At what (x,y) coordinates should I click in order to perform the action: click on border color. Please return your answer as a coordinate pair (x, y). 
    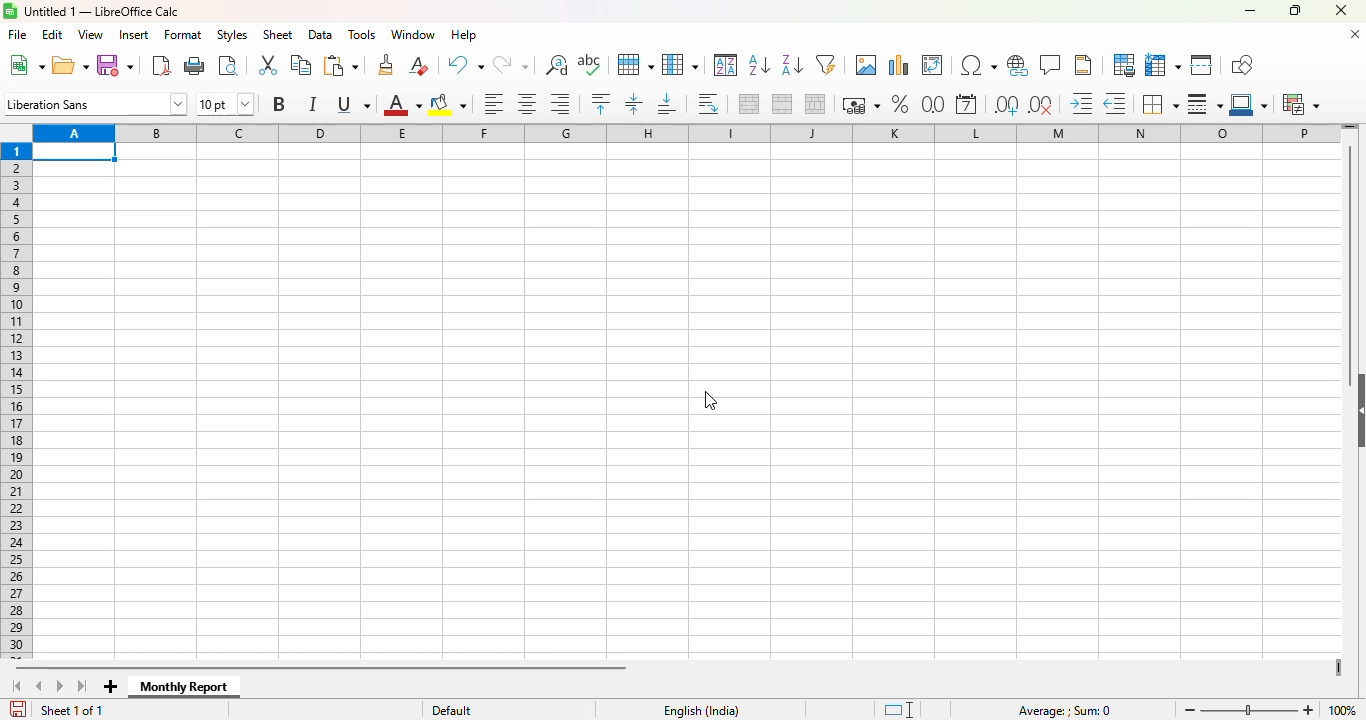
    Looking at the image, I should click on (1250, 104).